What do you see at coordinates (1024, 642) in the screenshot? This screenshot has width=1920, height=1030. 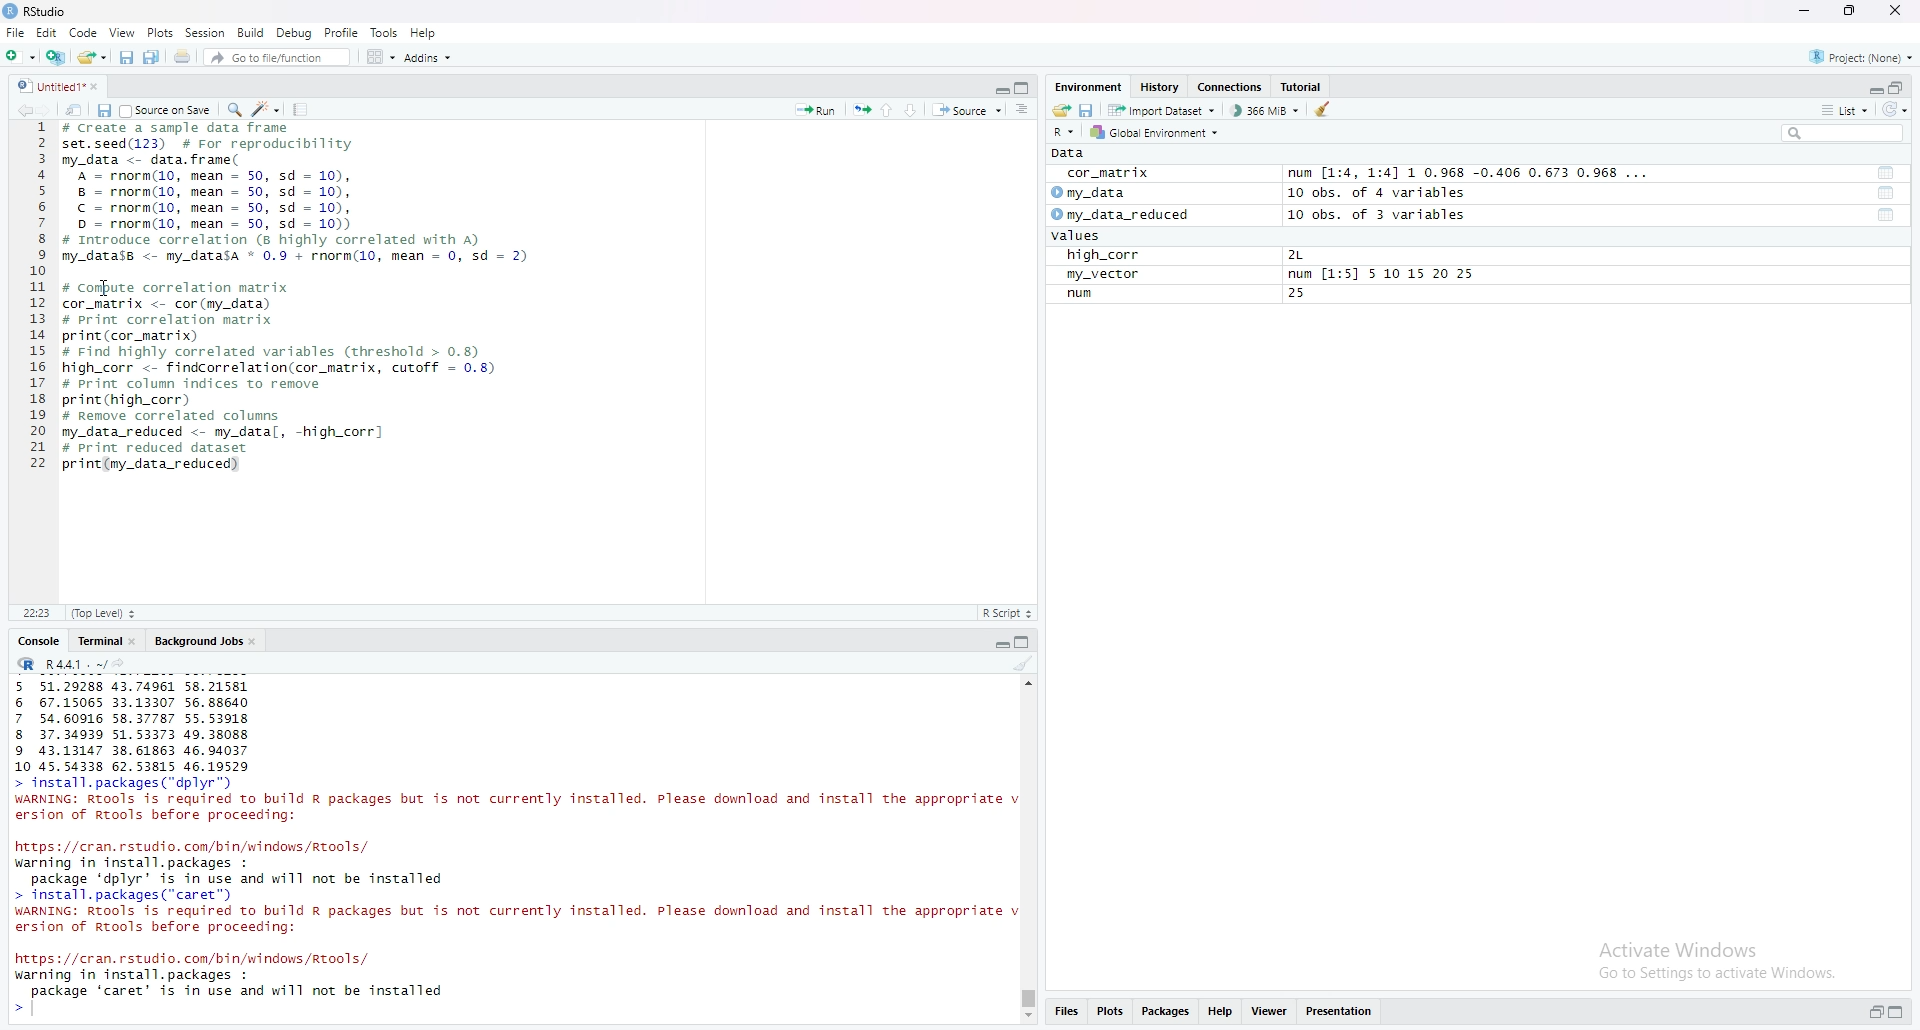 I see `copy` at bounding box center [1024, 642].